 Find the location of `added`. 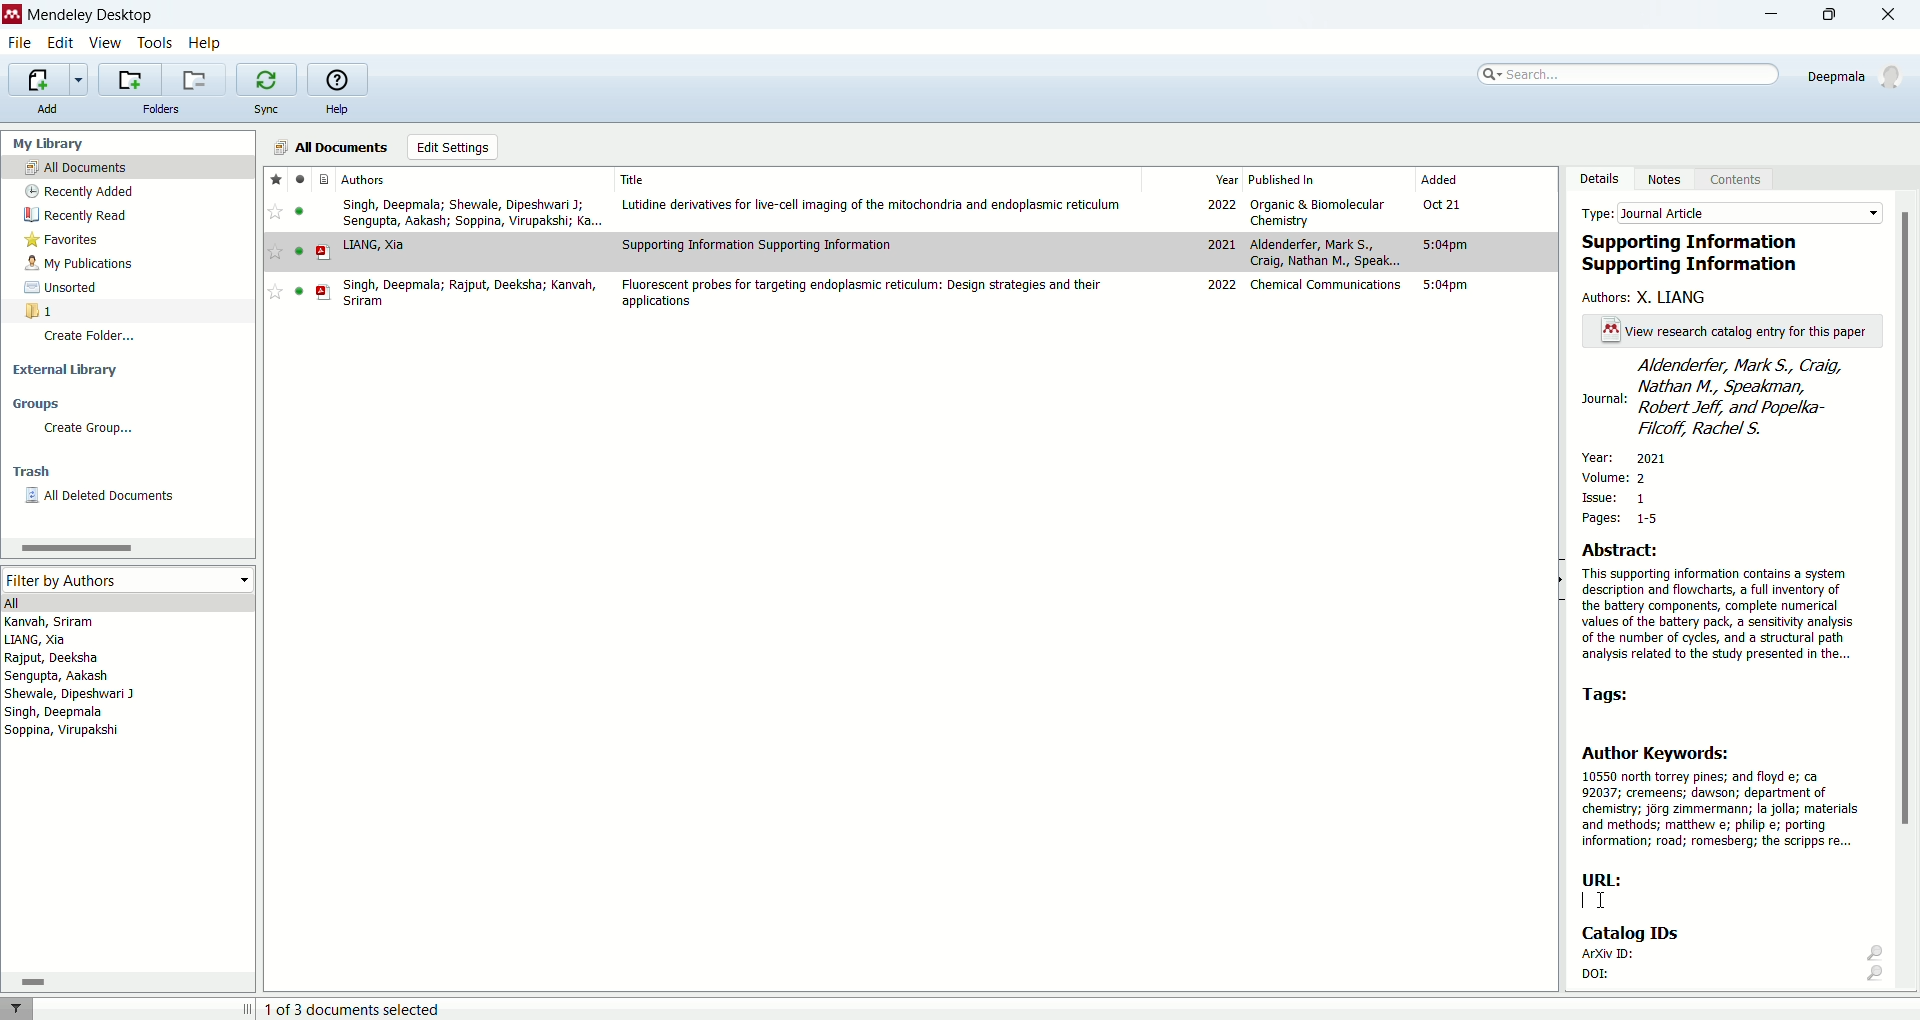

added is located at coordinates (1439, 178).